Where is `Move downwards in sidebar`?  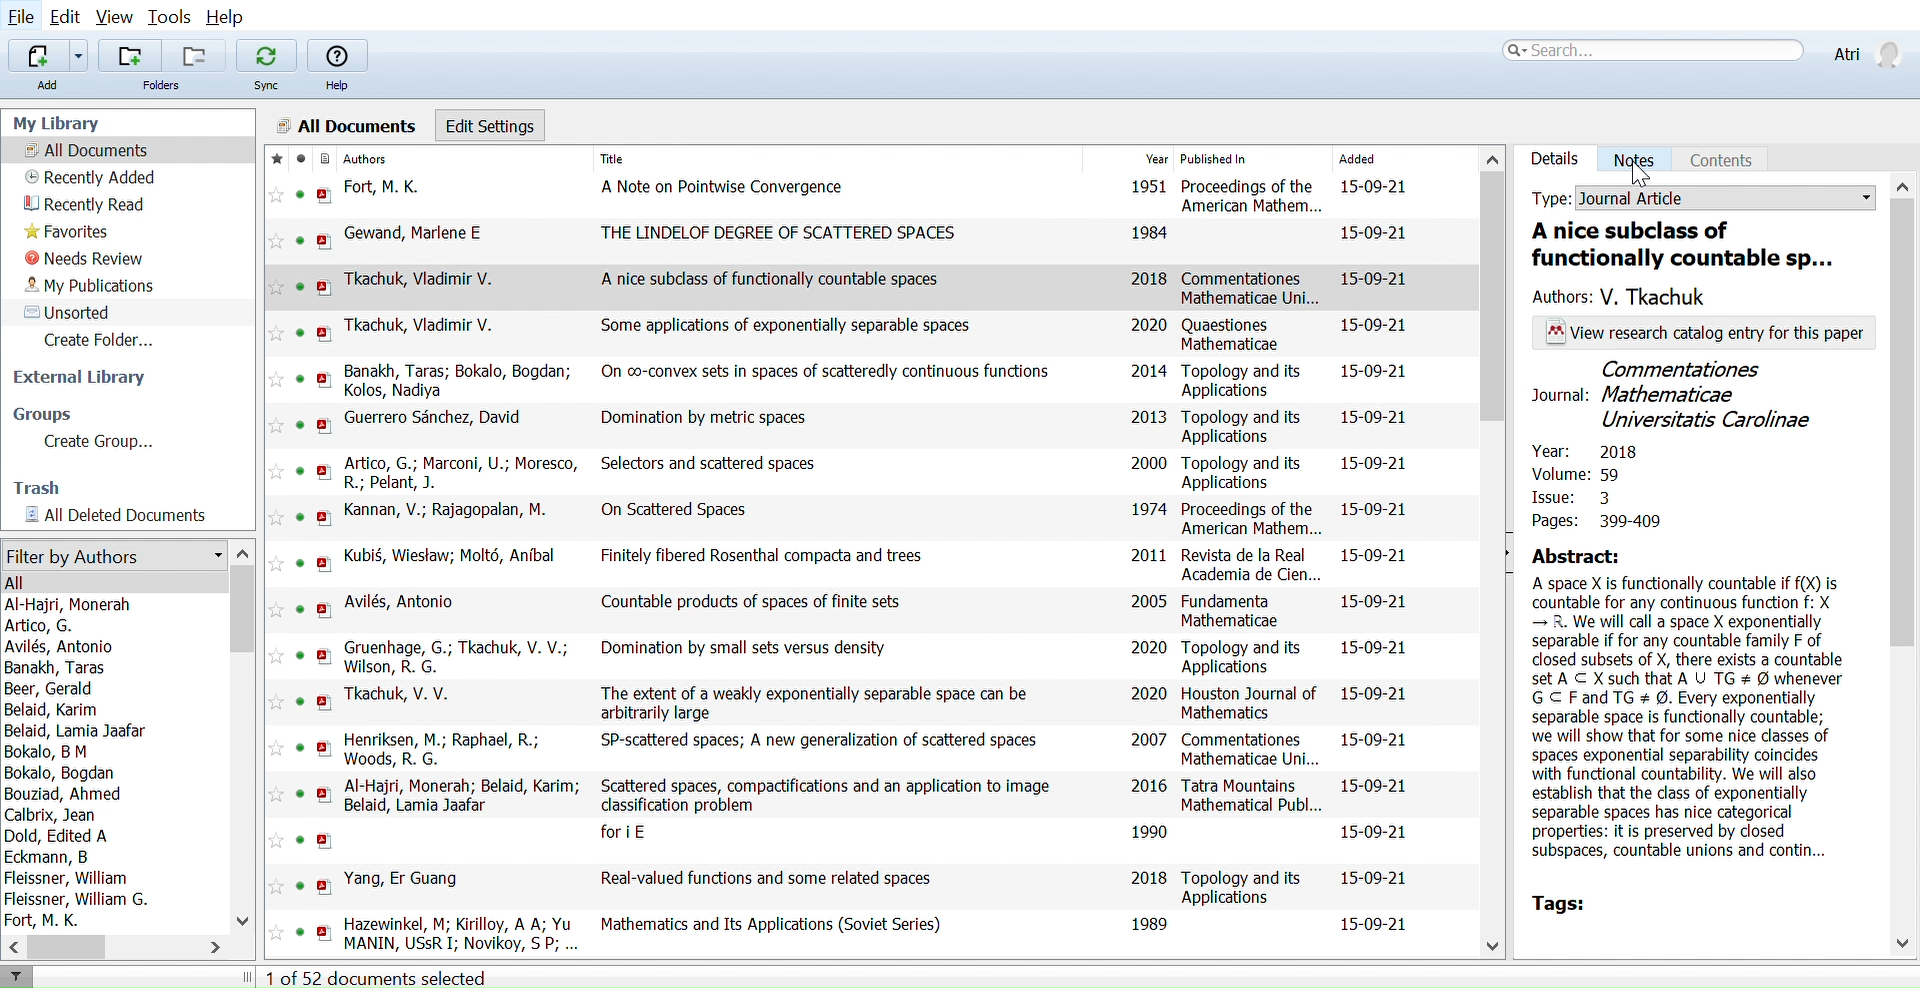
Move downwards in sidebar is located at coordinates (1901, 423).